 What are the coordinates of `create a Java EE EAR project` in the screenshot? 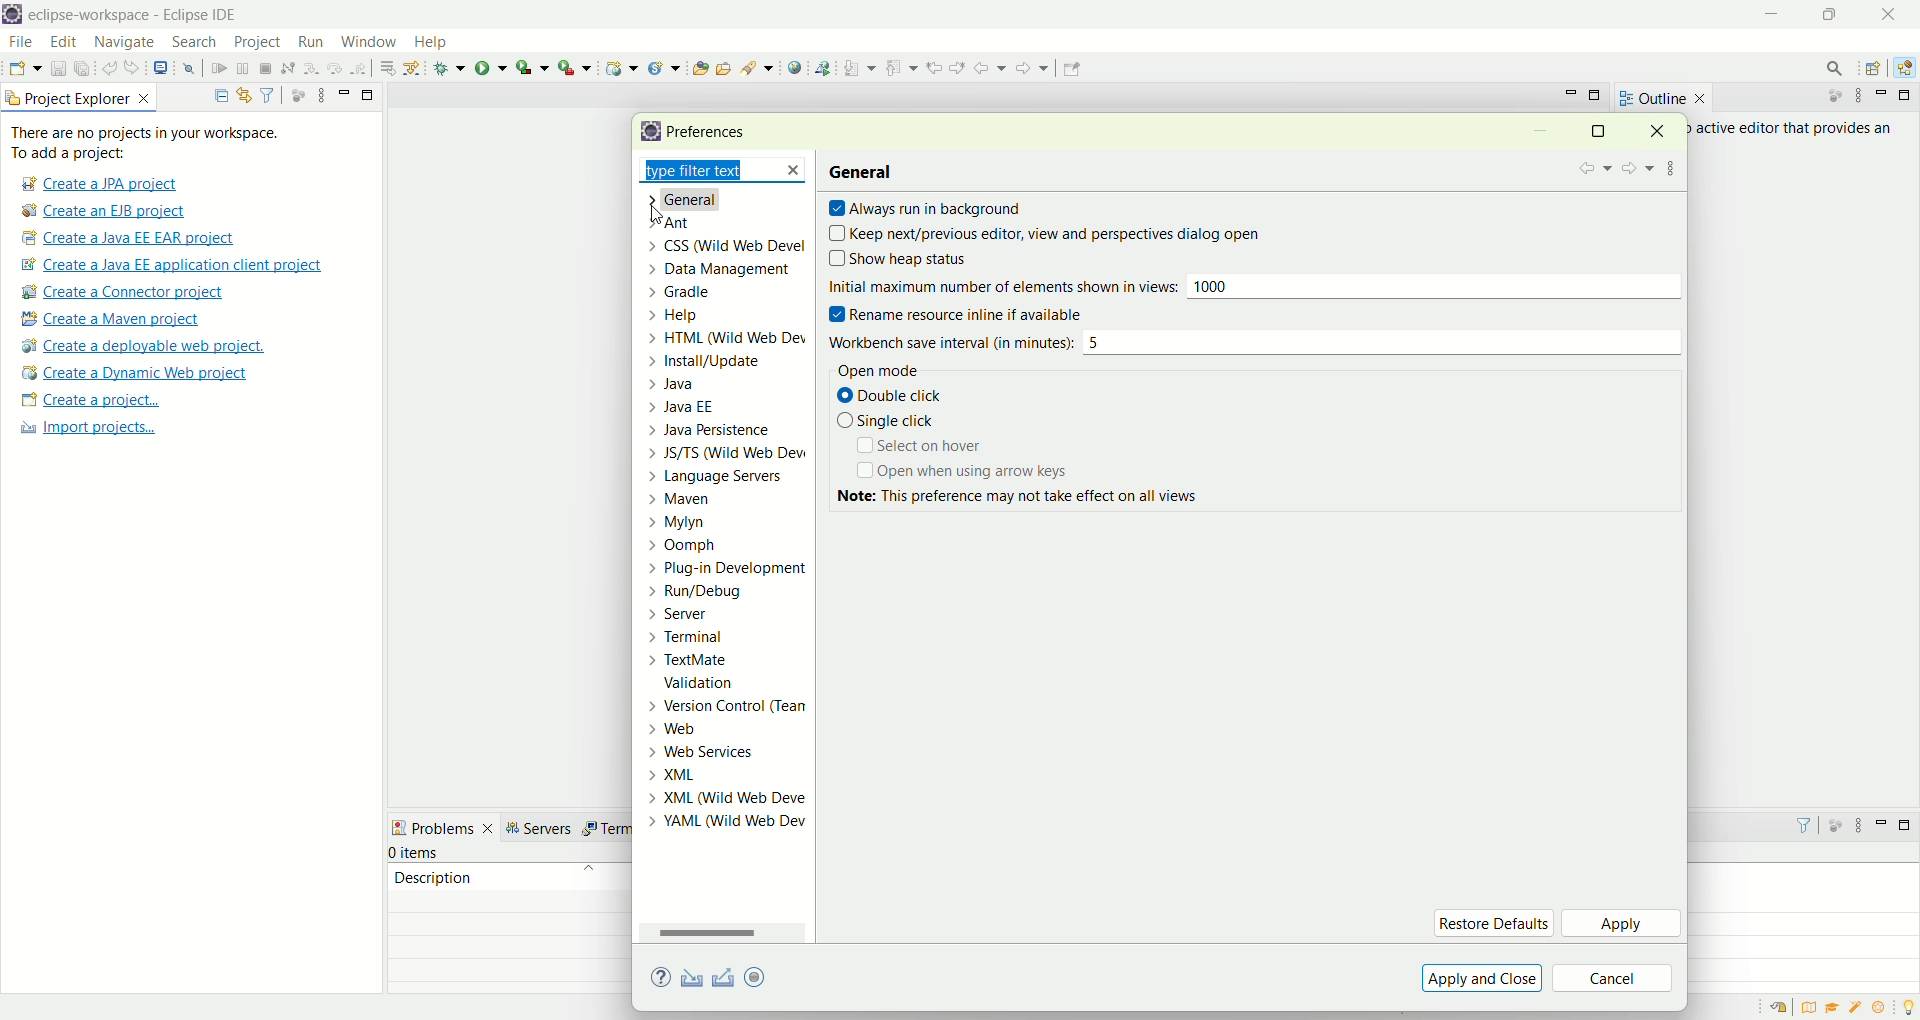 It's located at (130, 238).